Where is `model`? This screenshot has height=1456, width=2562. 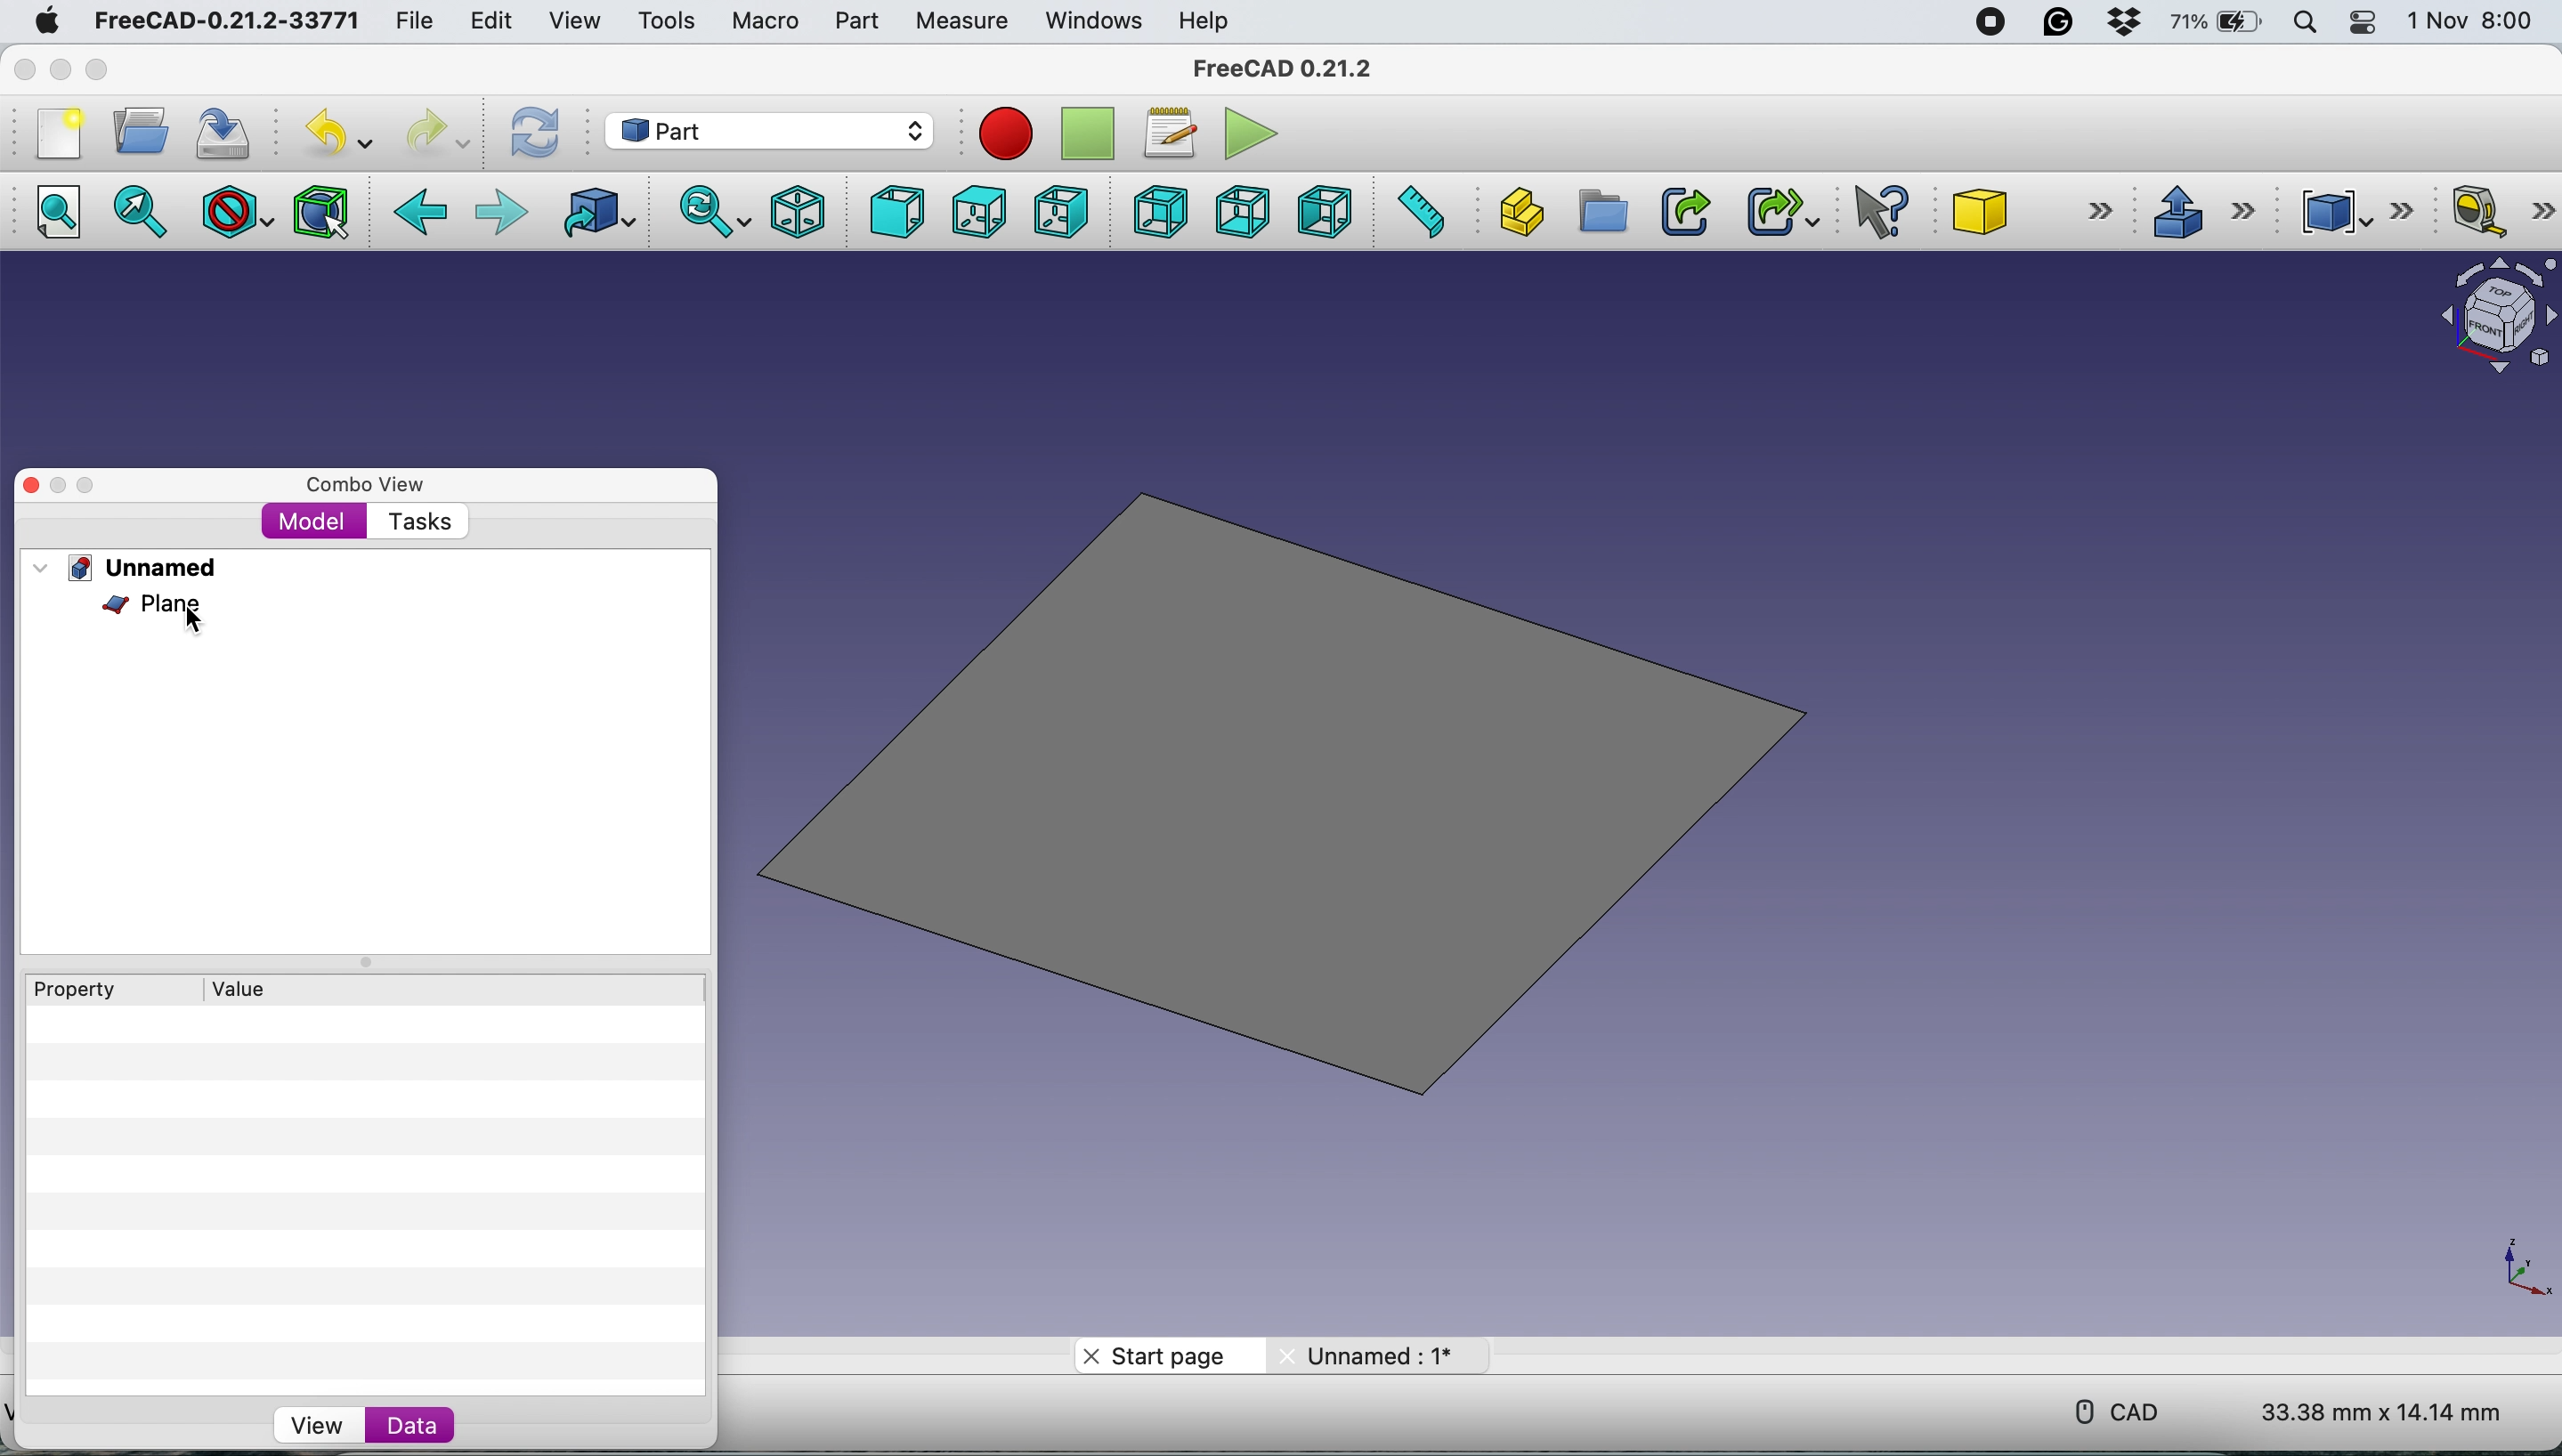
model is located at coordinates (308, 520).